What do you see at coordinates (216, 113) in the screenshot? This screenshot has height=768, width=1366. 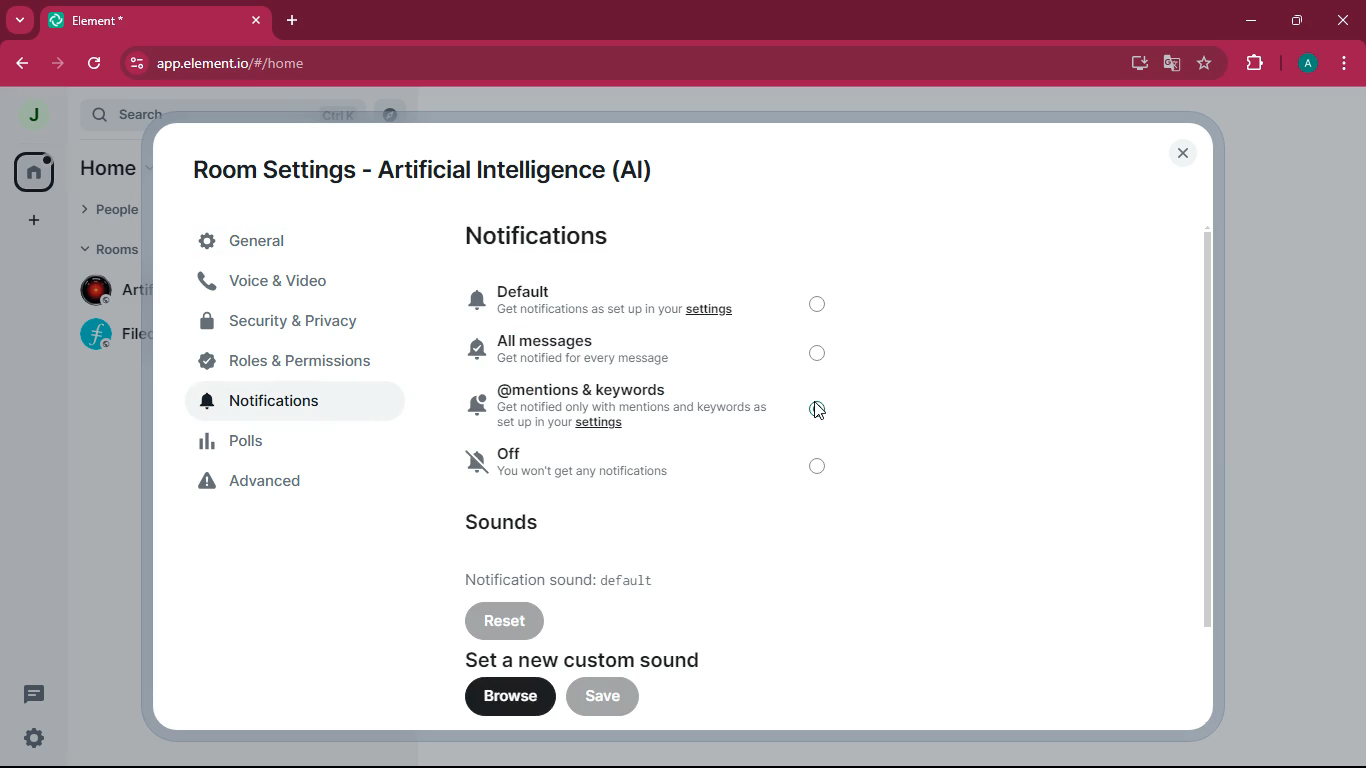 I see `search` at bounding box center [216, 113].